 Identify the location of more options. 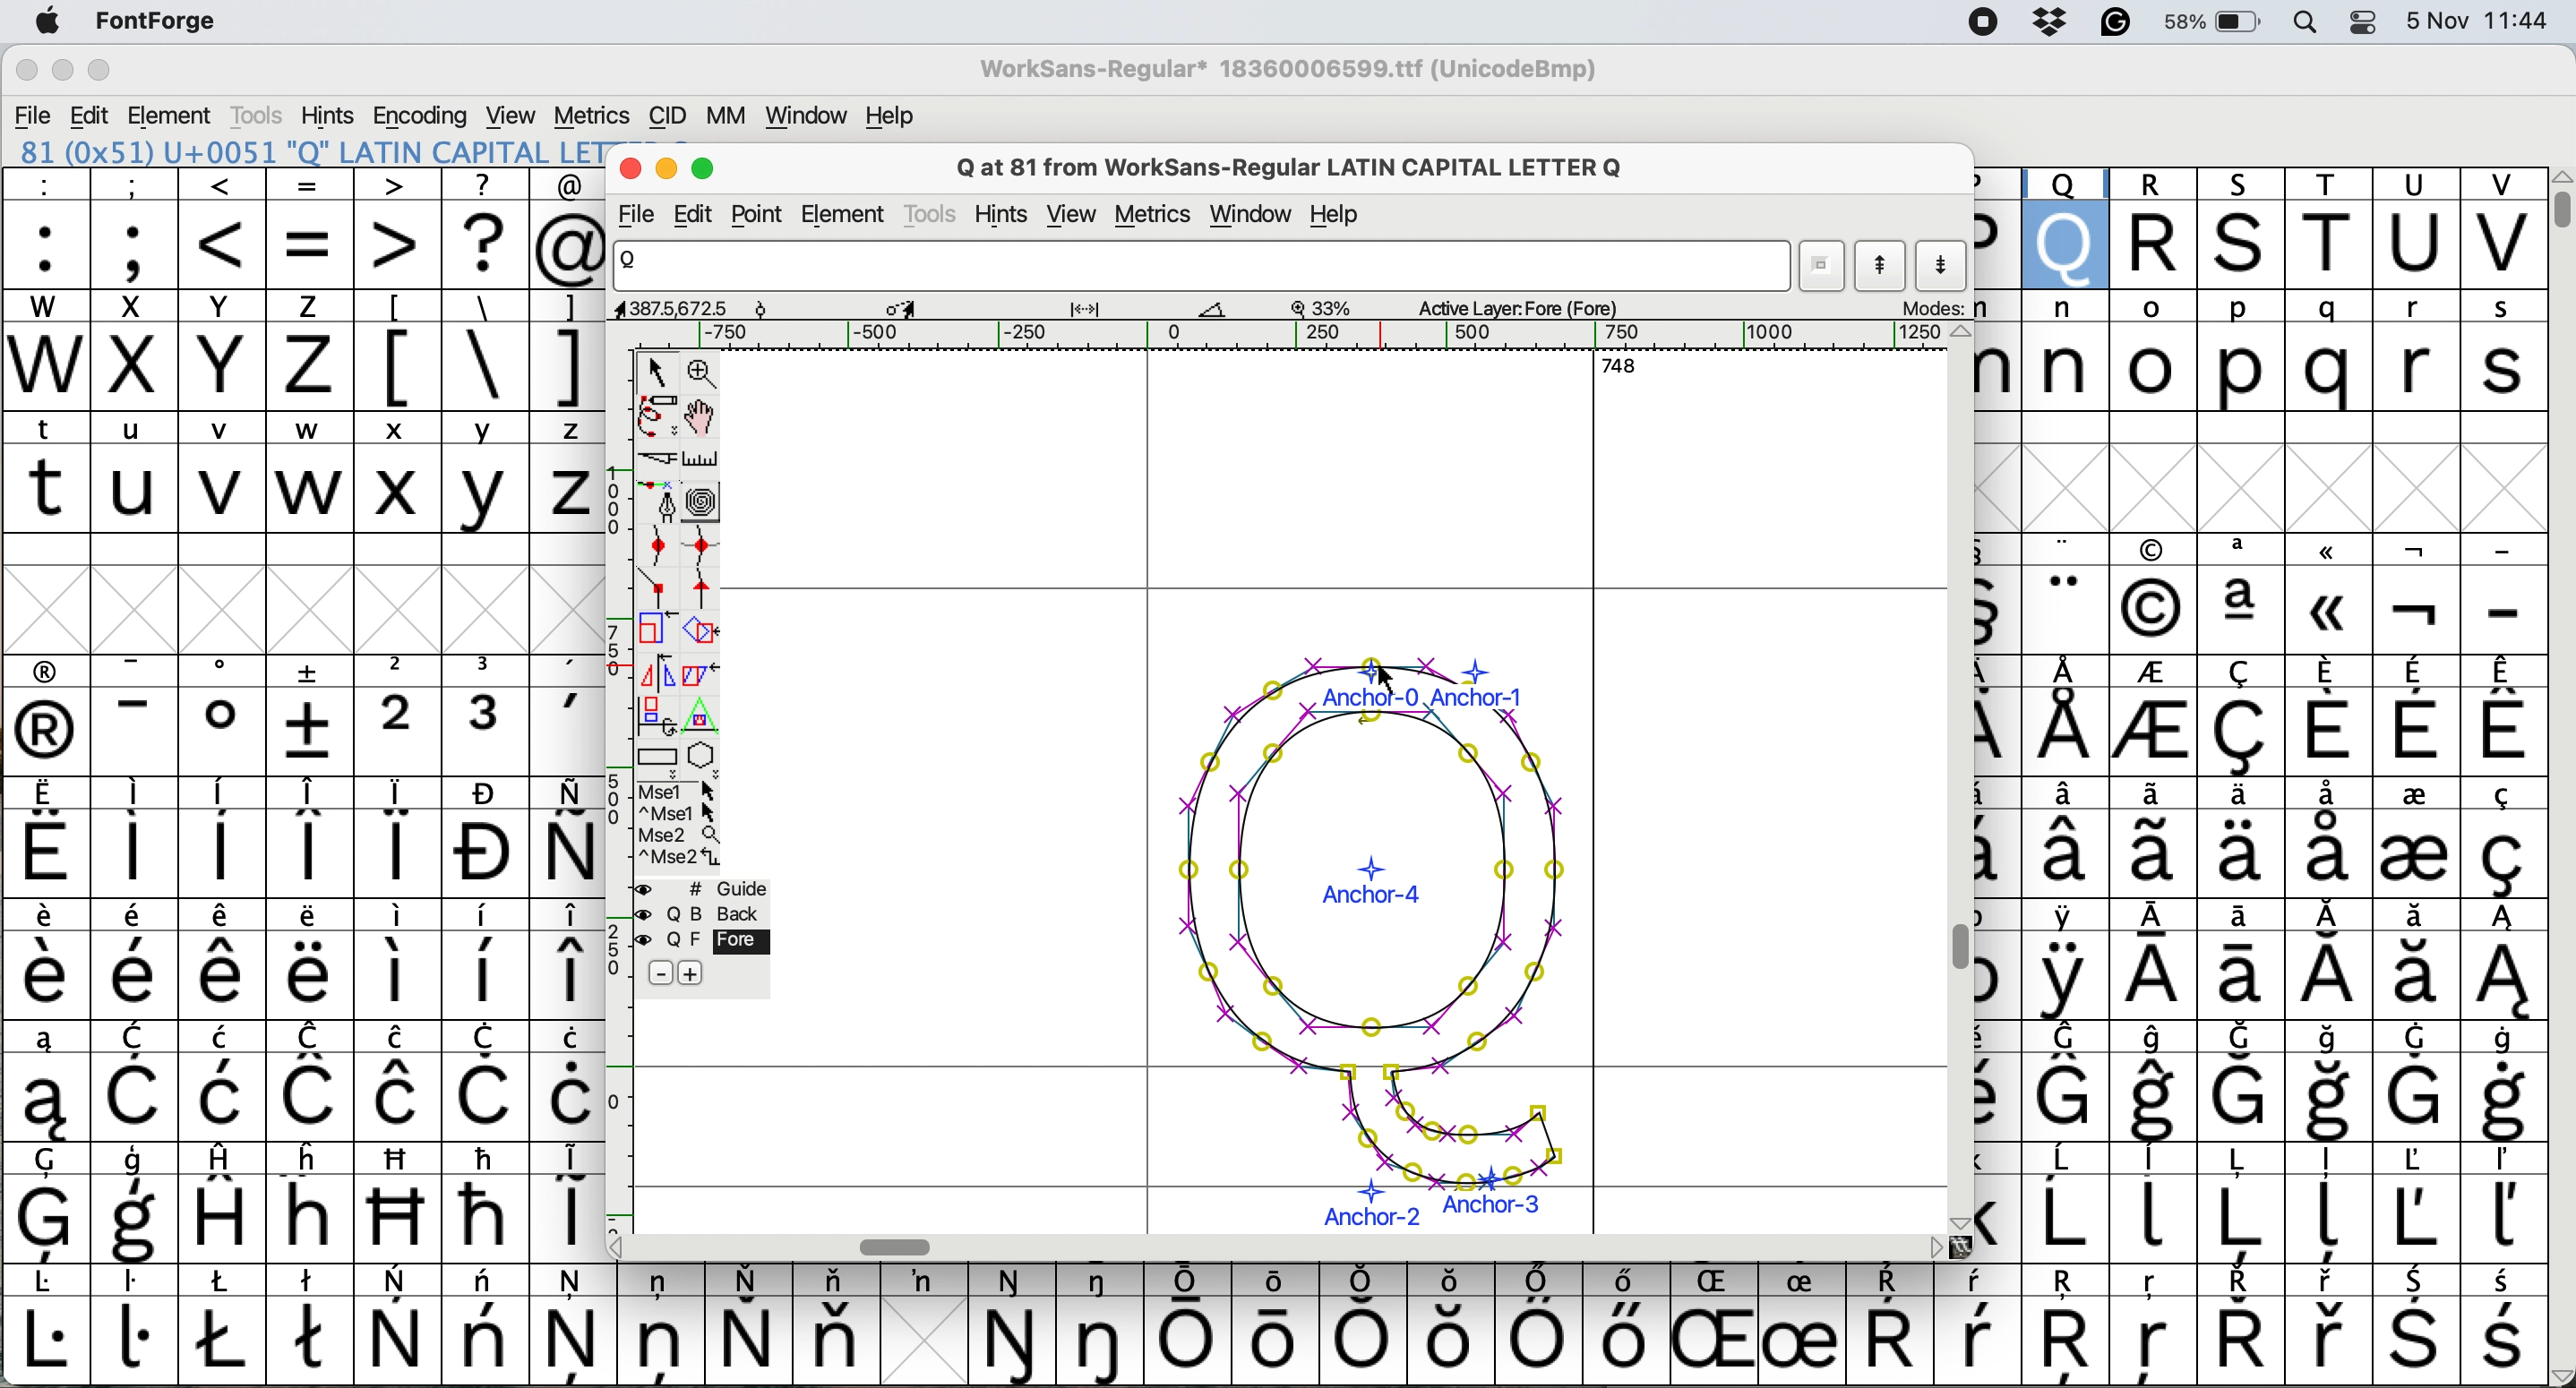
(677, 825).